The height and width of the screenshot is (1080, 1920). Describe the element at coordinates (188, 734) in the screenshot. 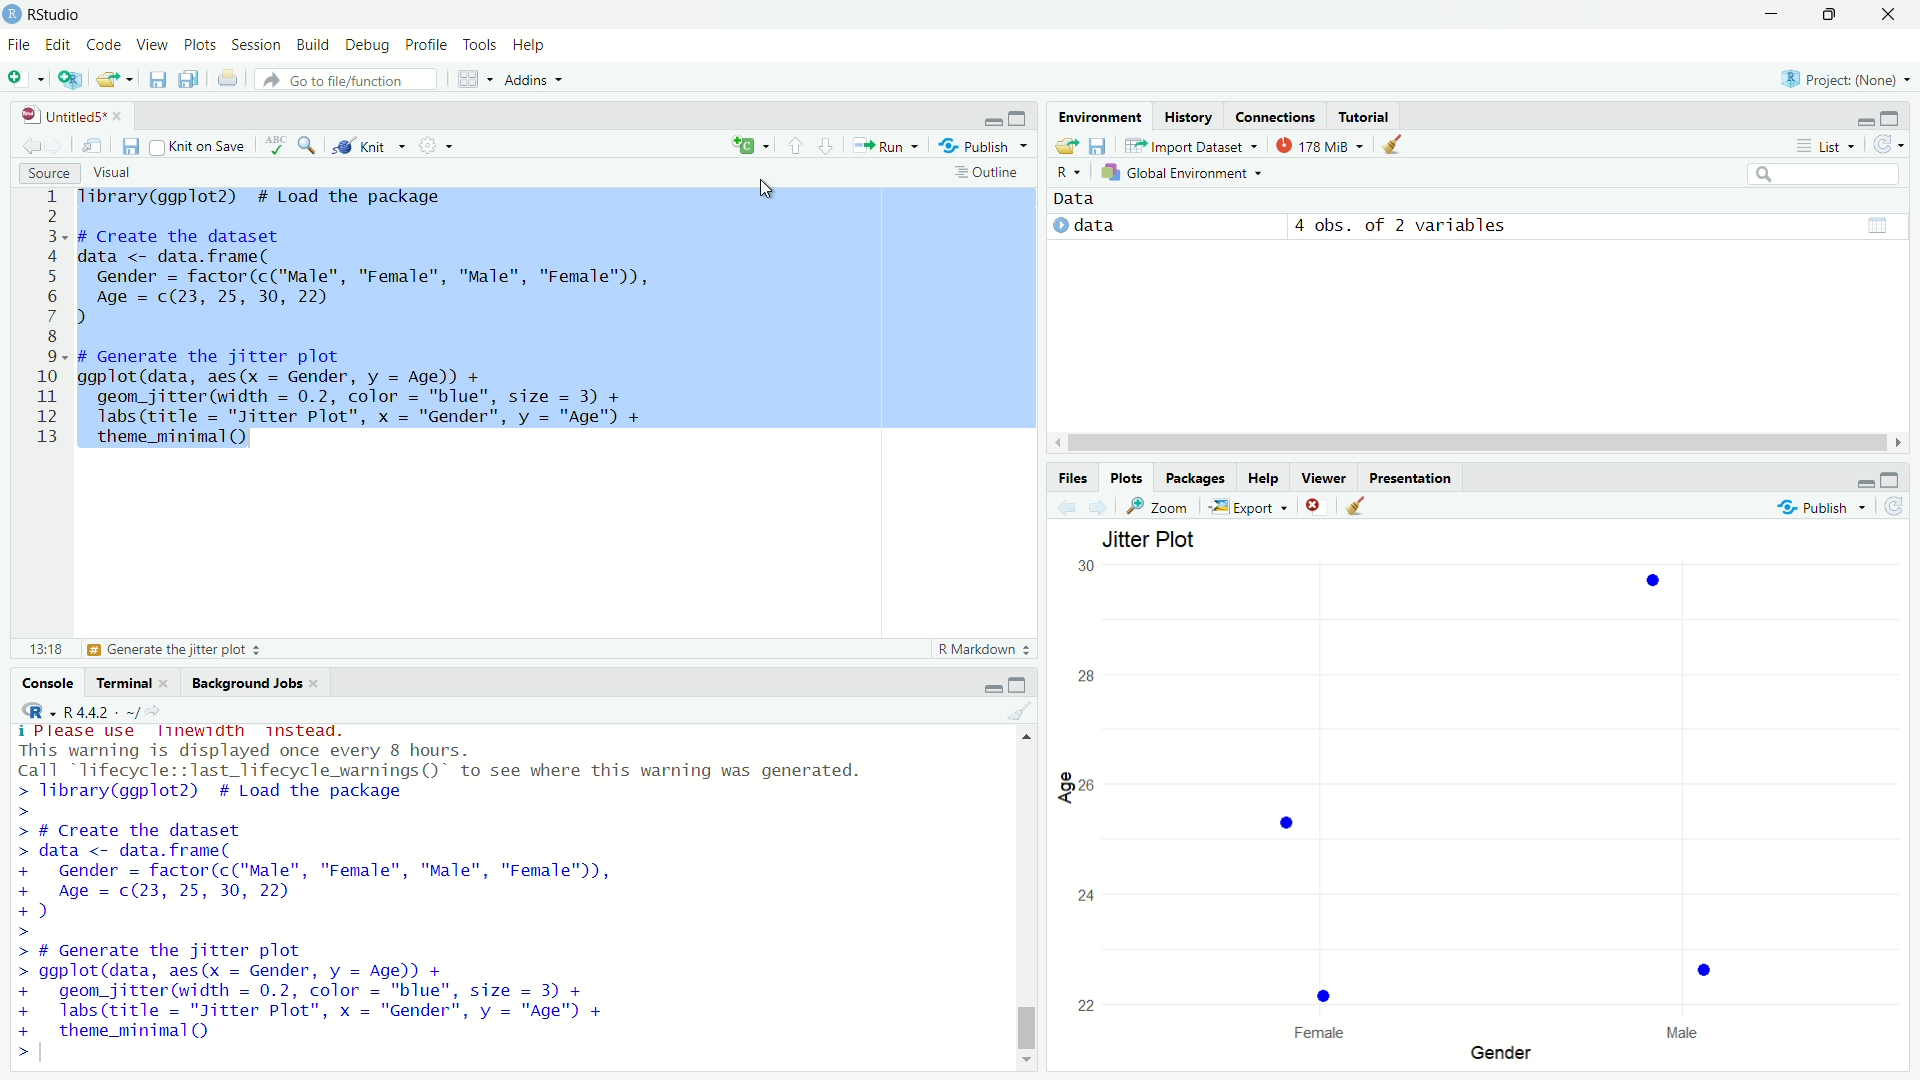

I see `please use linewidth instead.` at that location.